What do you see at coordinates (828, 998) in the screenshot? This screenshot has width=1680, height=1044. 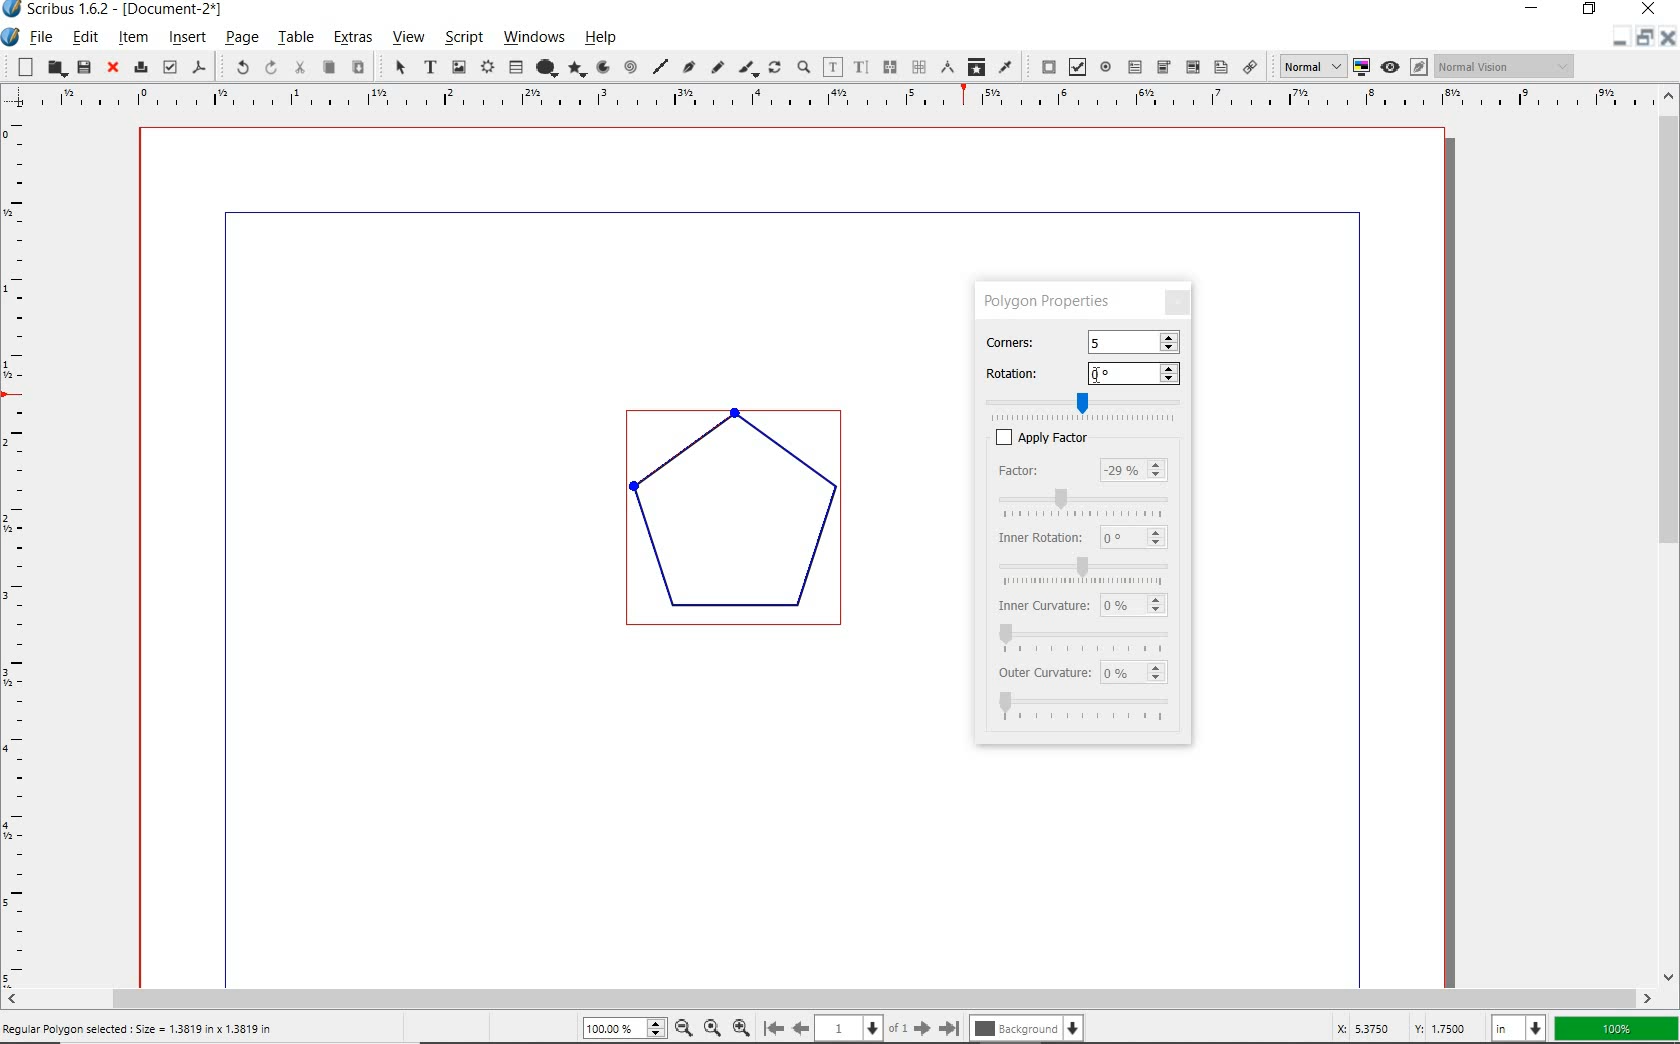 I see `scrollbar` at bounding box center [828, 998].